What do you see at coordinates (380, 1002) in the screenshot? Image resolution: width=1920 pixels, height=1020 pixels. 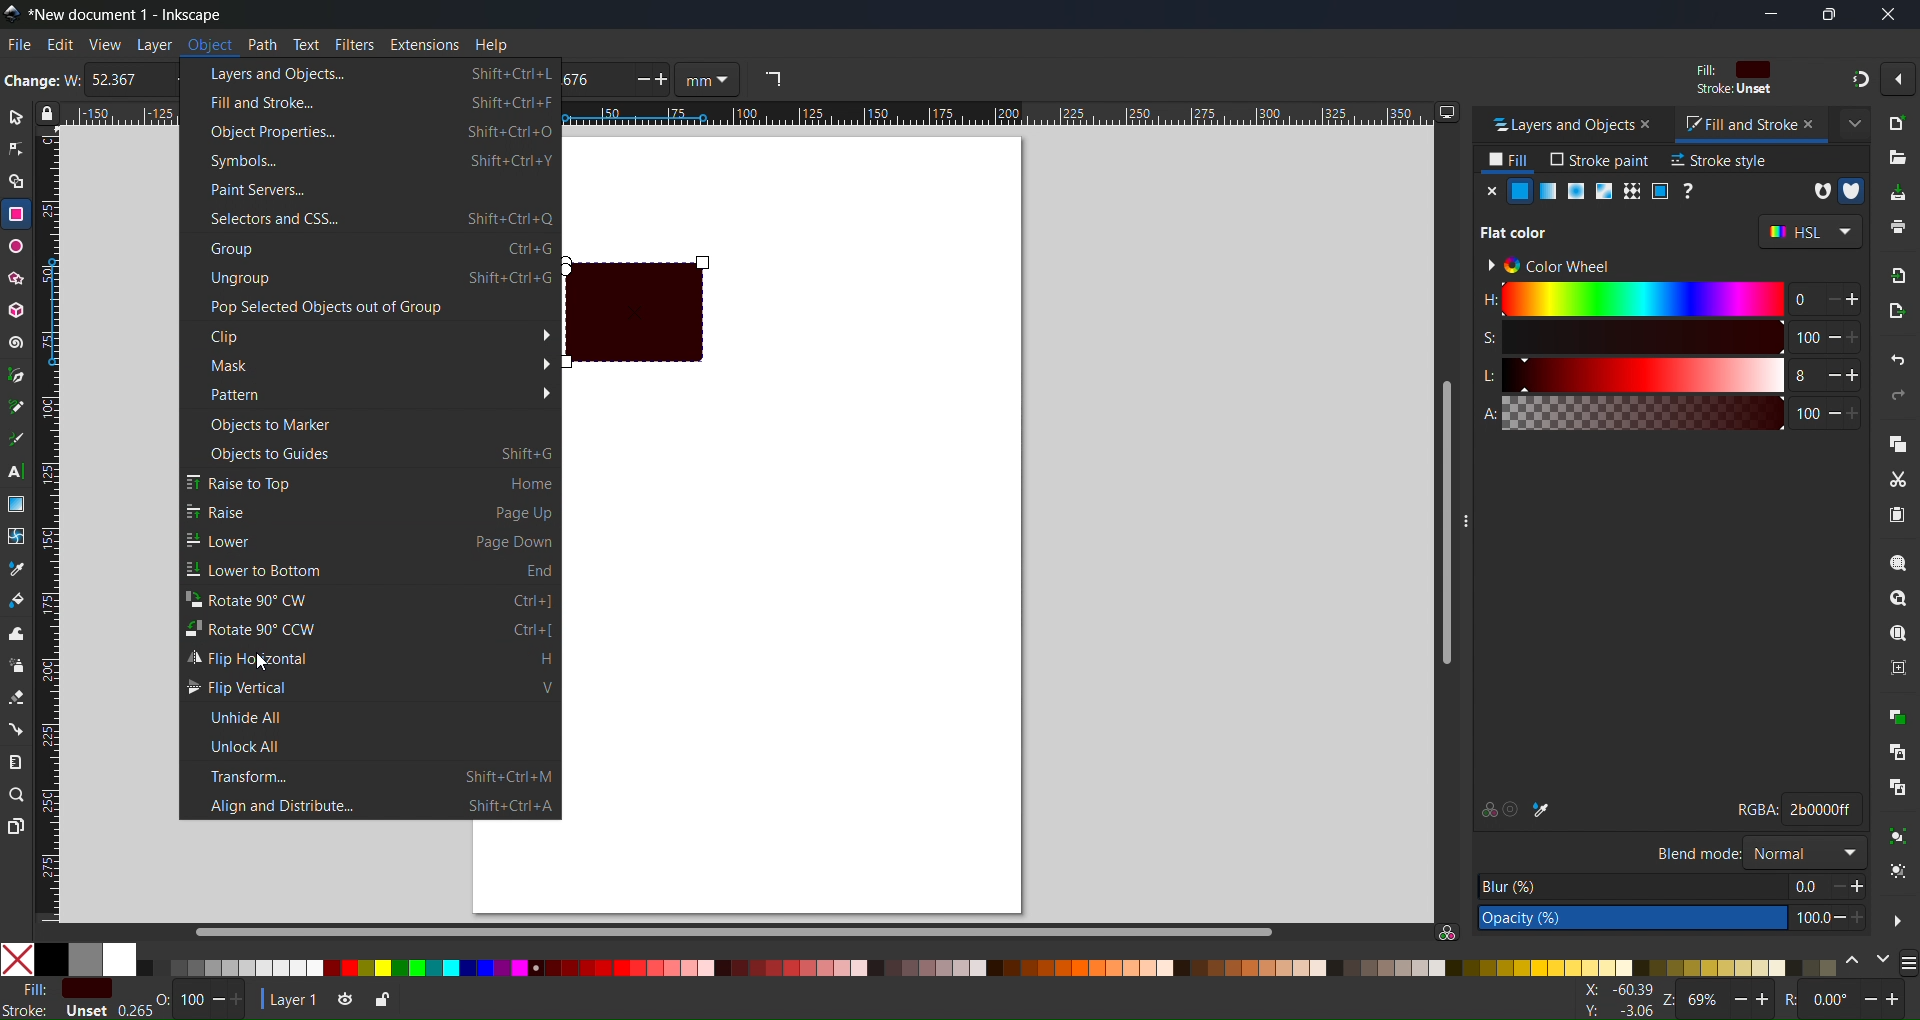 I see `Lock or unlock current layer` at bounding box center [380, 1002].